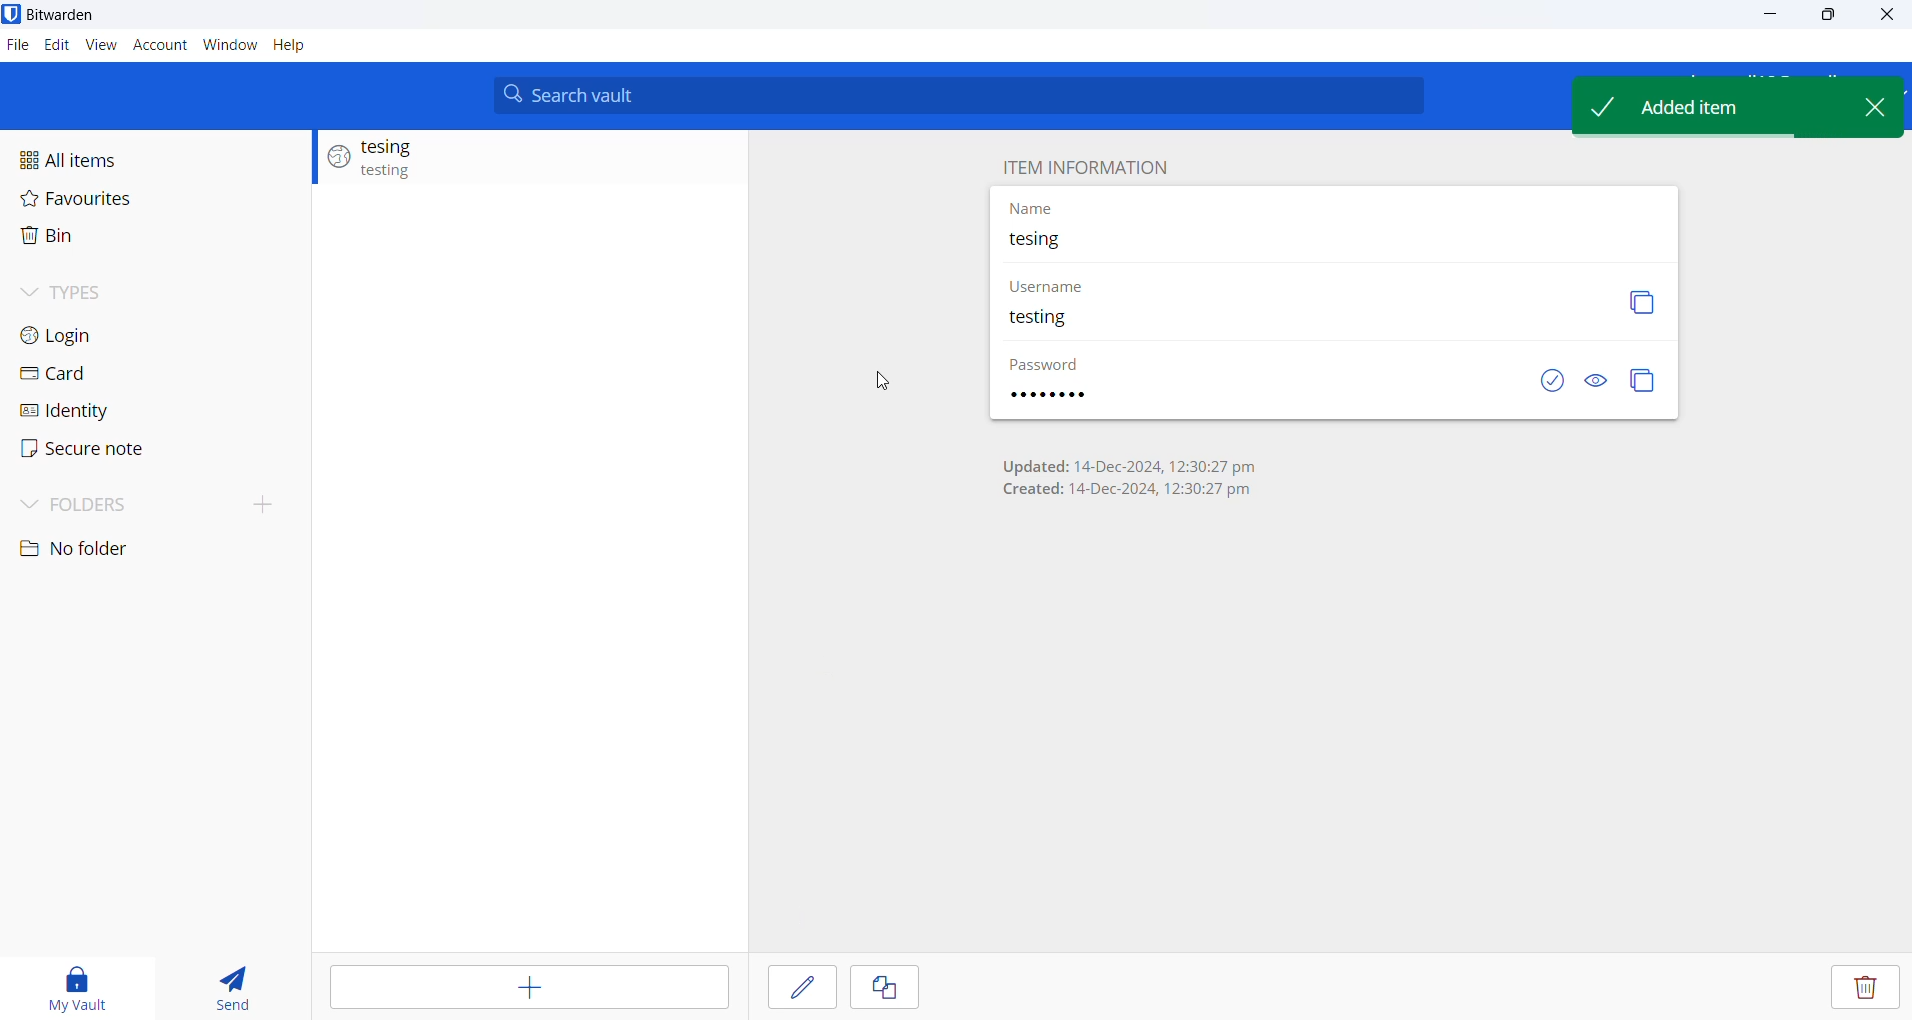 The width and height of the screenshot is (1912, 1020). What do you see at coordinates (301, 47) in the screenshot?
I see `Help` at bounding box center [301, 47].